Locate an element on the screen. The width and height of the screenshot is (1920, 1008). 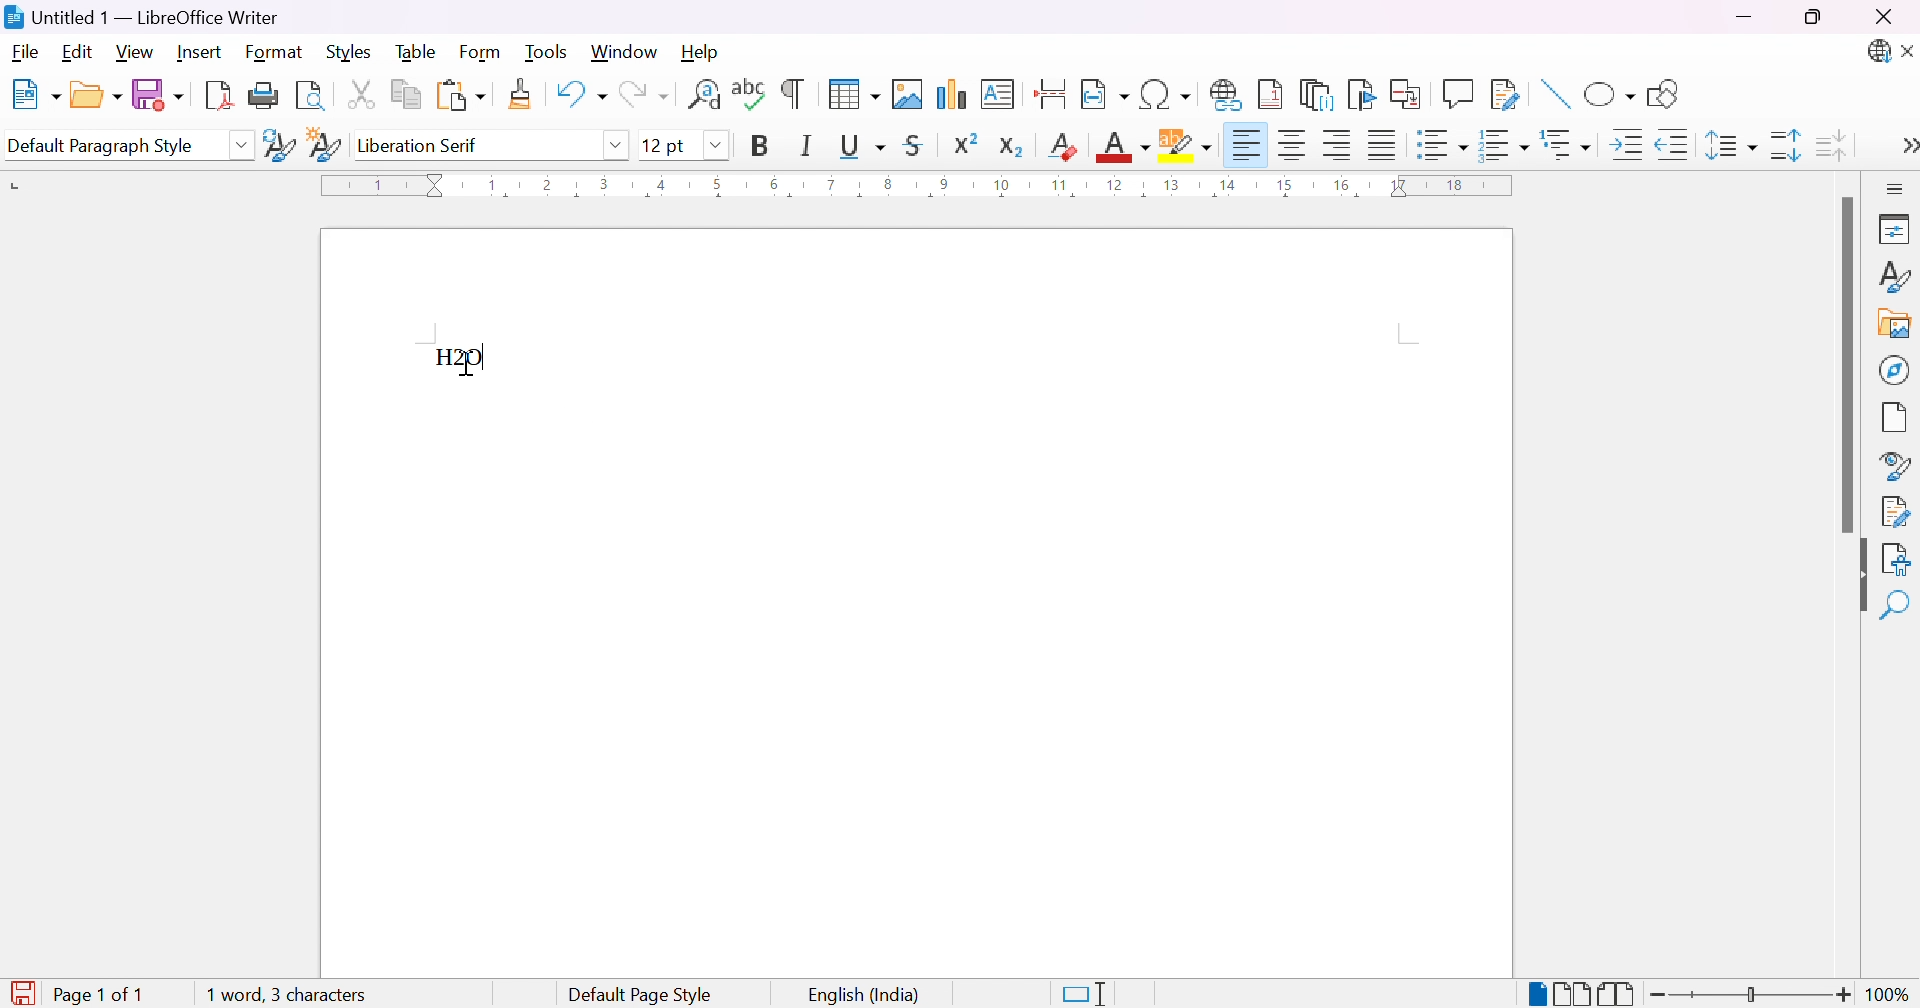
Tools is located at coordinates (550, 53).